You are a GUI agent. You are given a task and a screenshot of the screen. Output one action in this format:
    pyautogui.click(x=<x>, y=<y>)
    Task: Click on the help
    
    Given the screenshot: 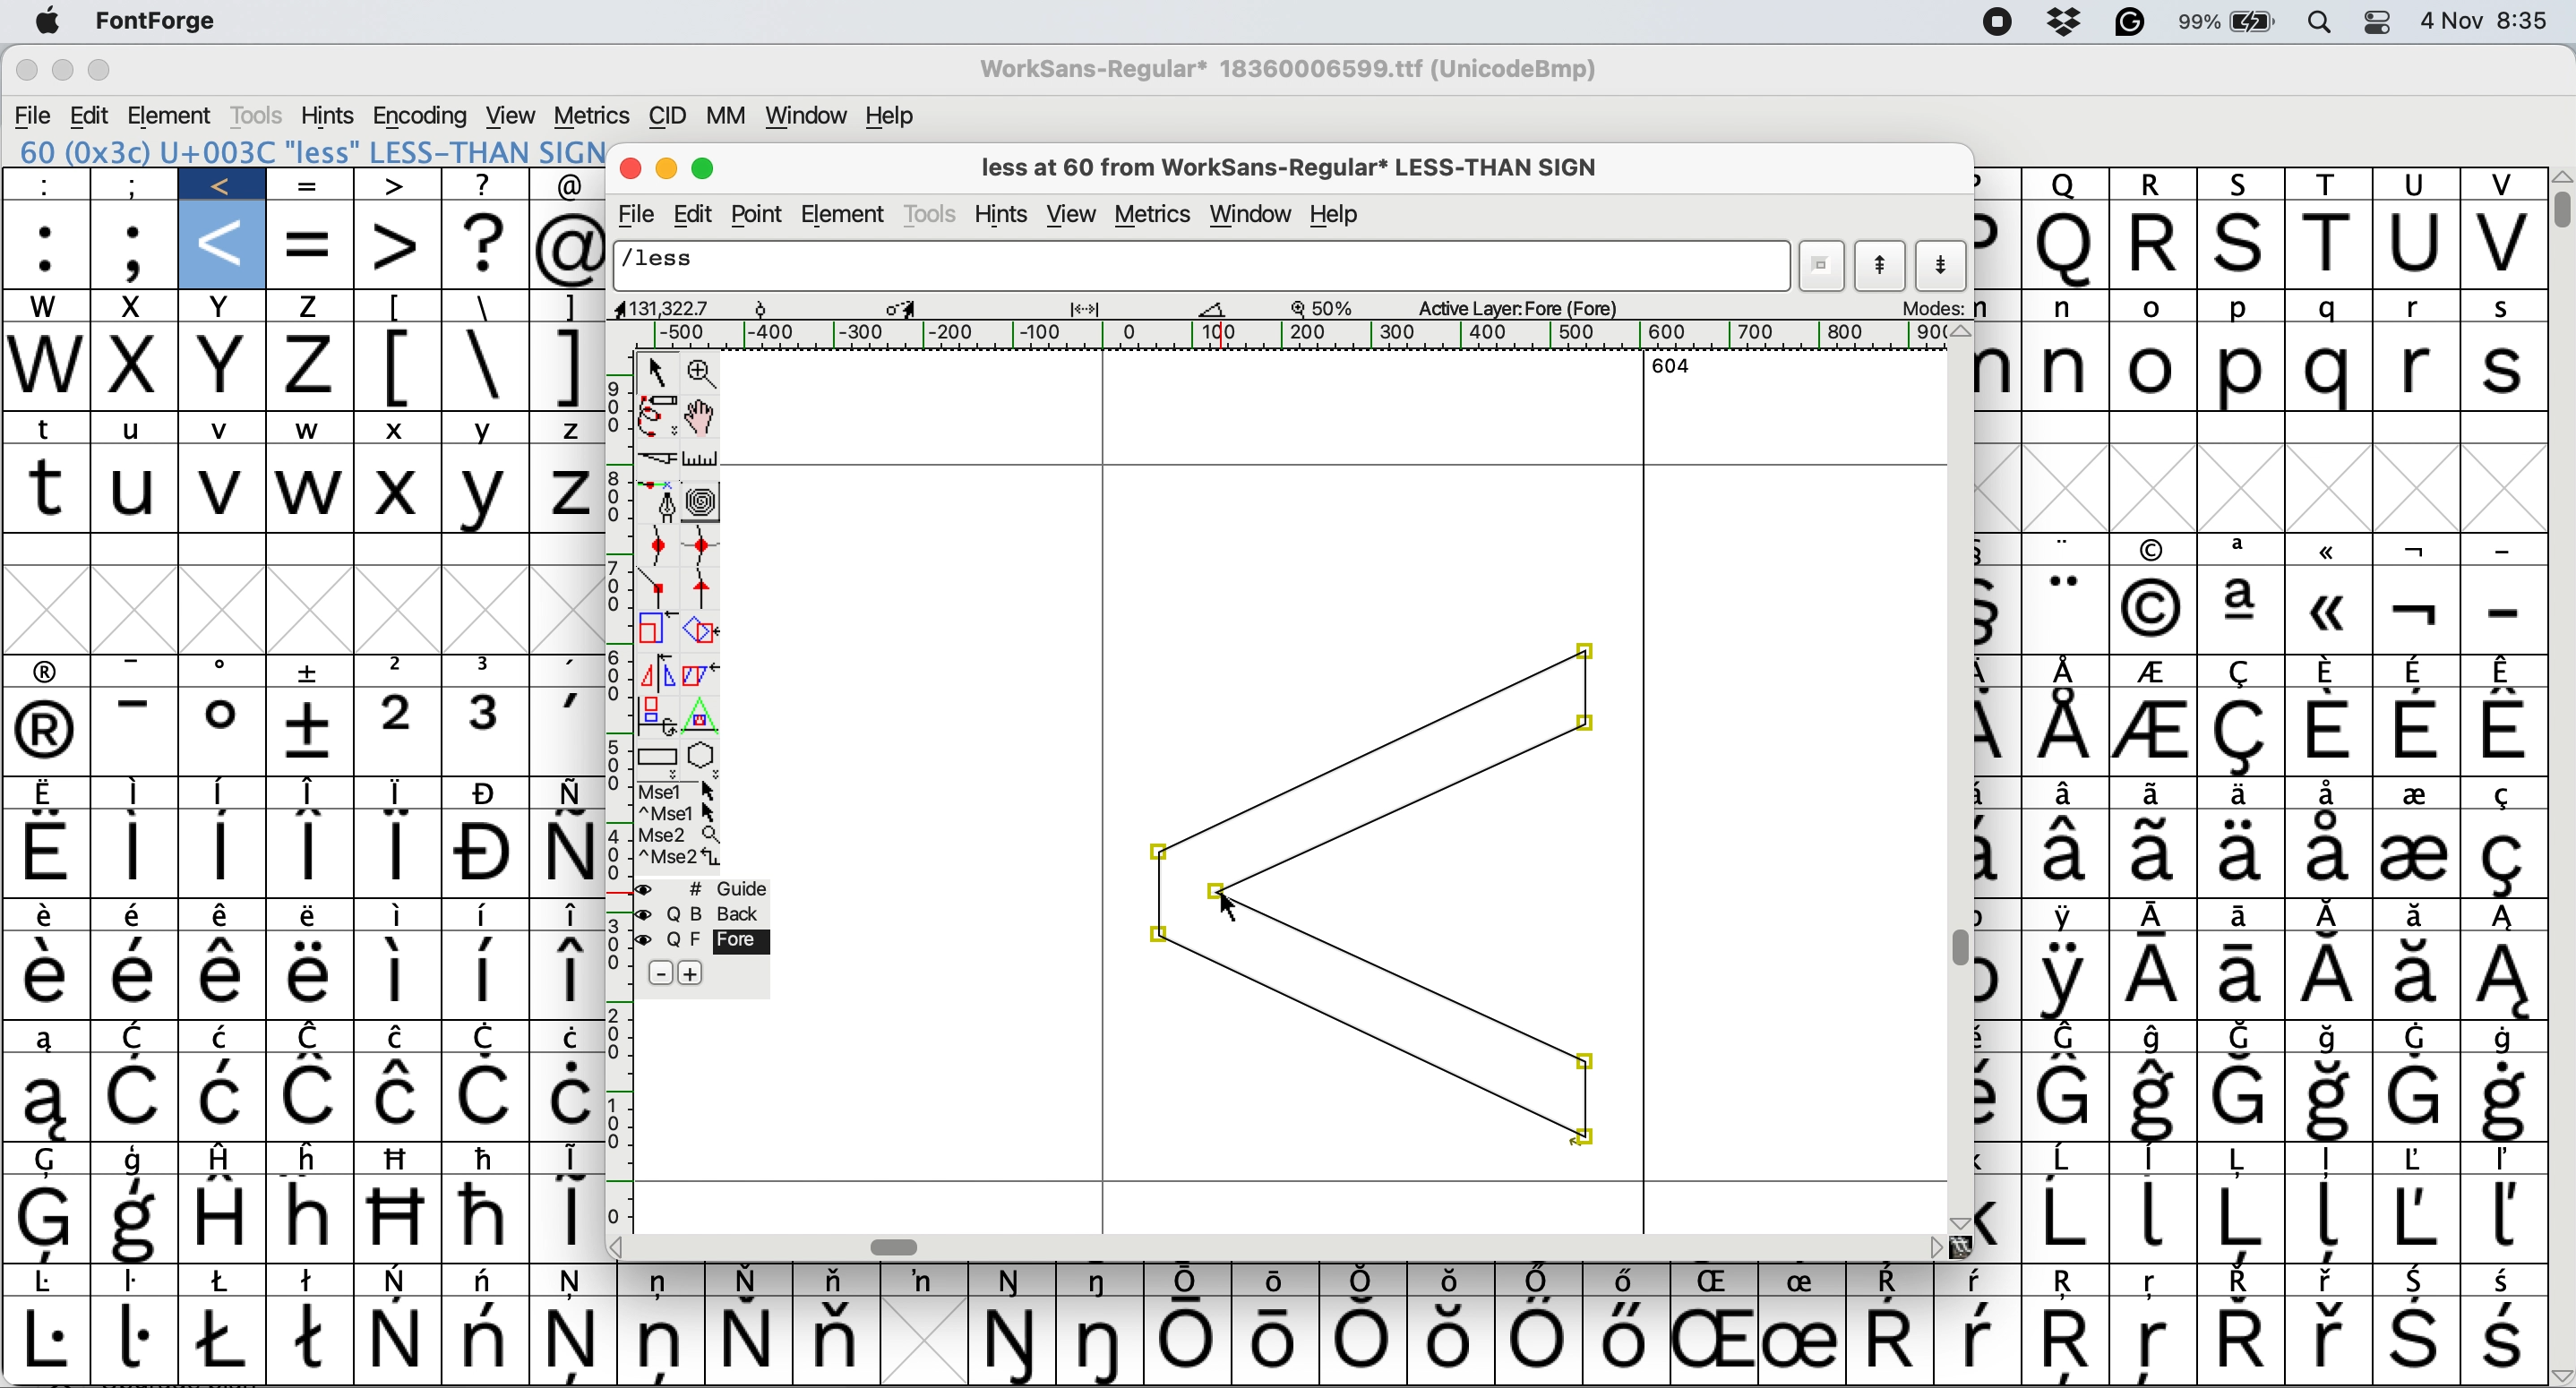 What is the action you would take?
    pyautogui.click(x=1338, y=214)
    